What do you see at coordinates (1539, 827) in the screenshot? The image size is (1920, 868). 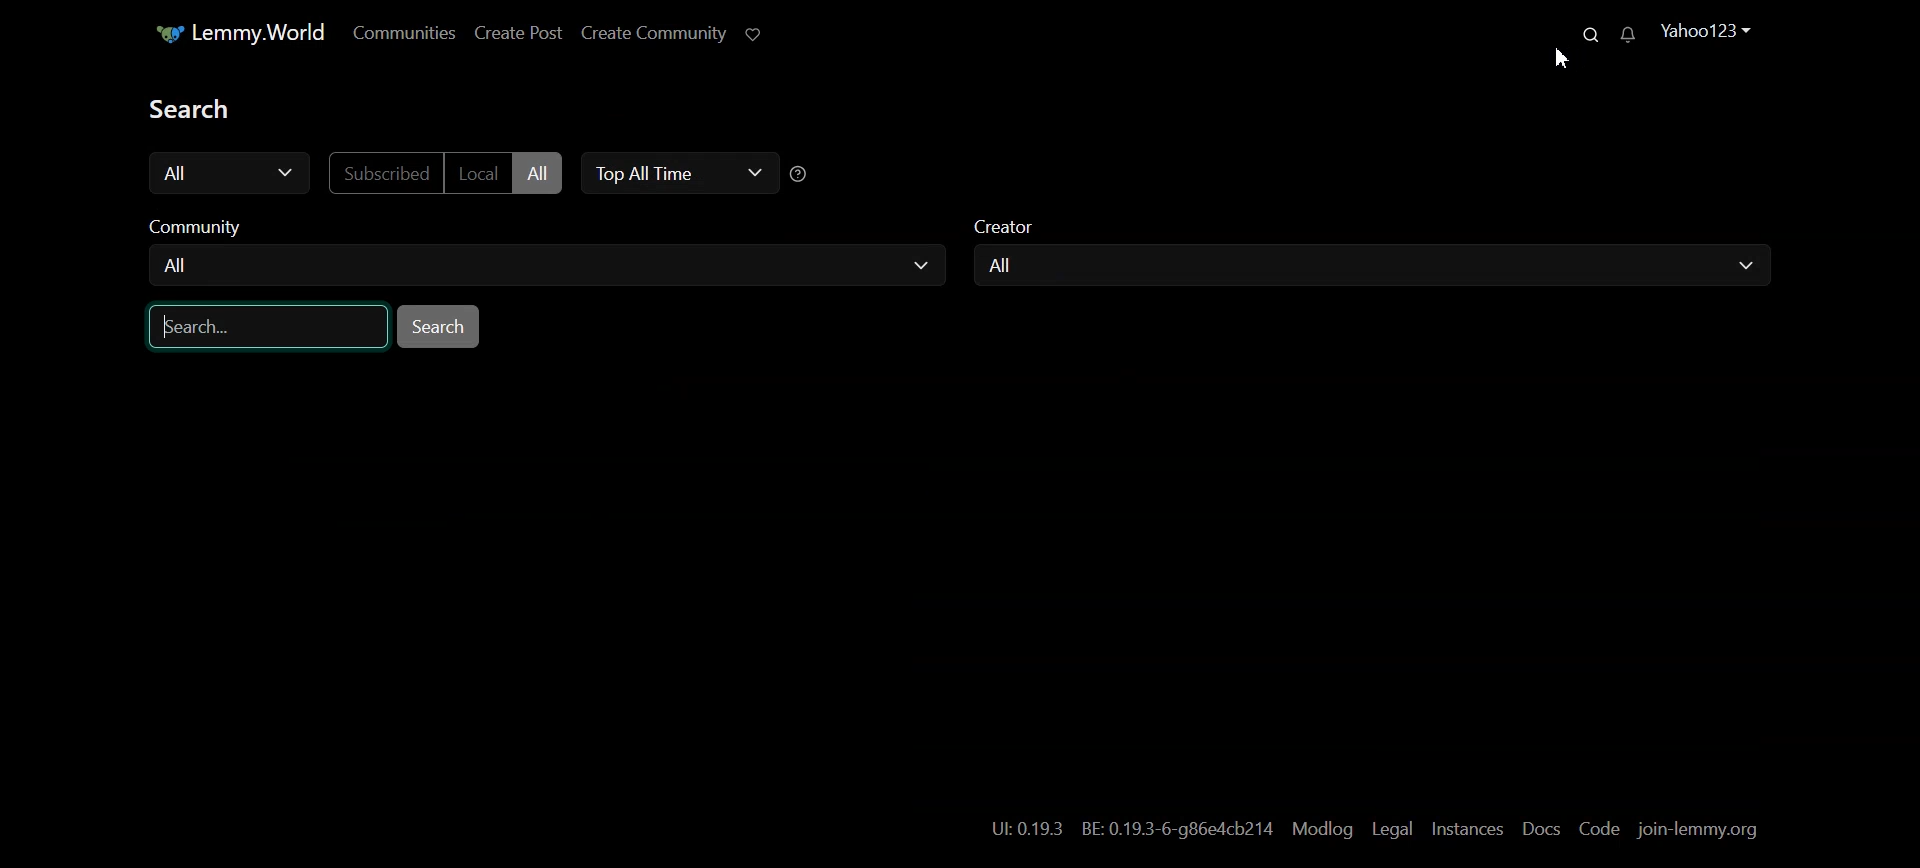 I see `Docs` at bounding box center [1539, 827].